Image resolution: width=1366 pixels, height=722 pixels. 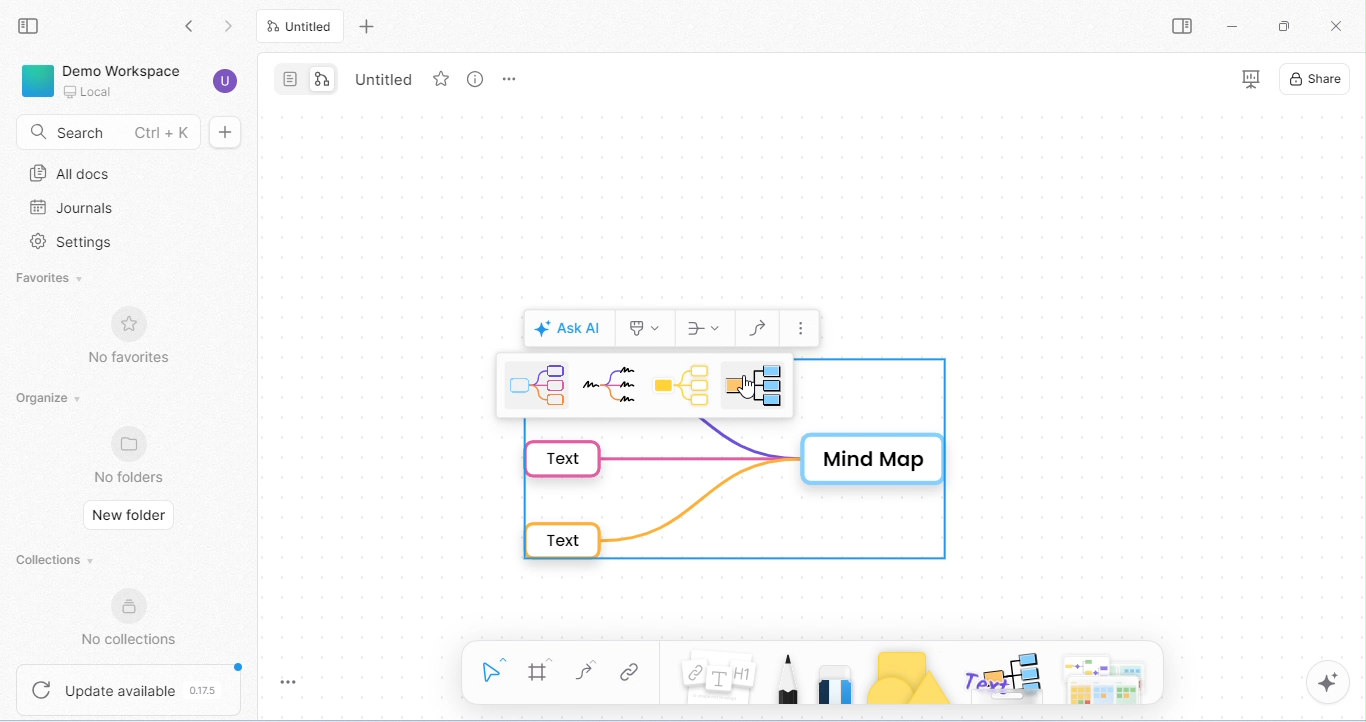 What do you see at coordinates (490, 671) in the screenshot?
I see `select` at bounding box center [490, 671].